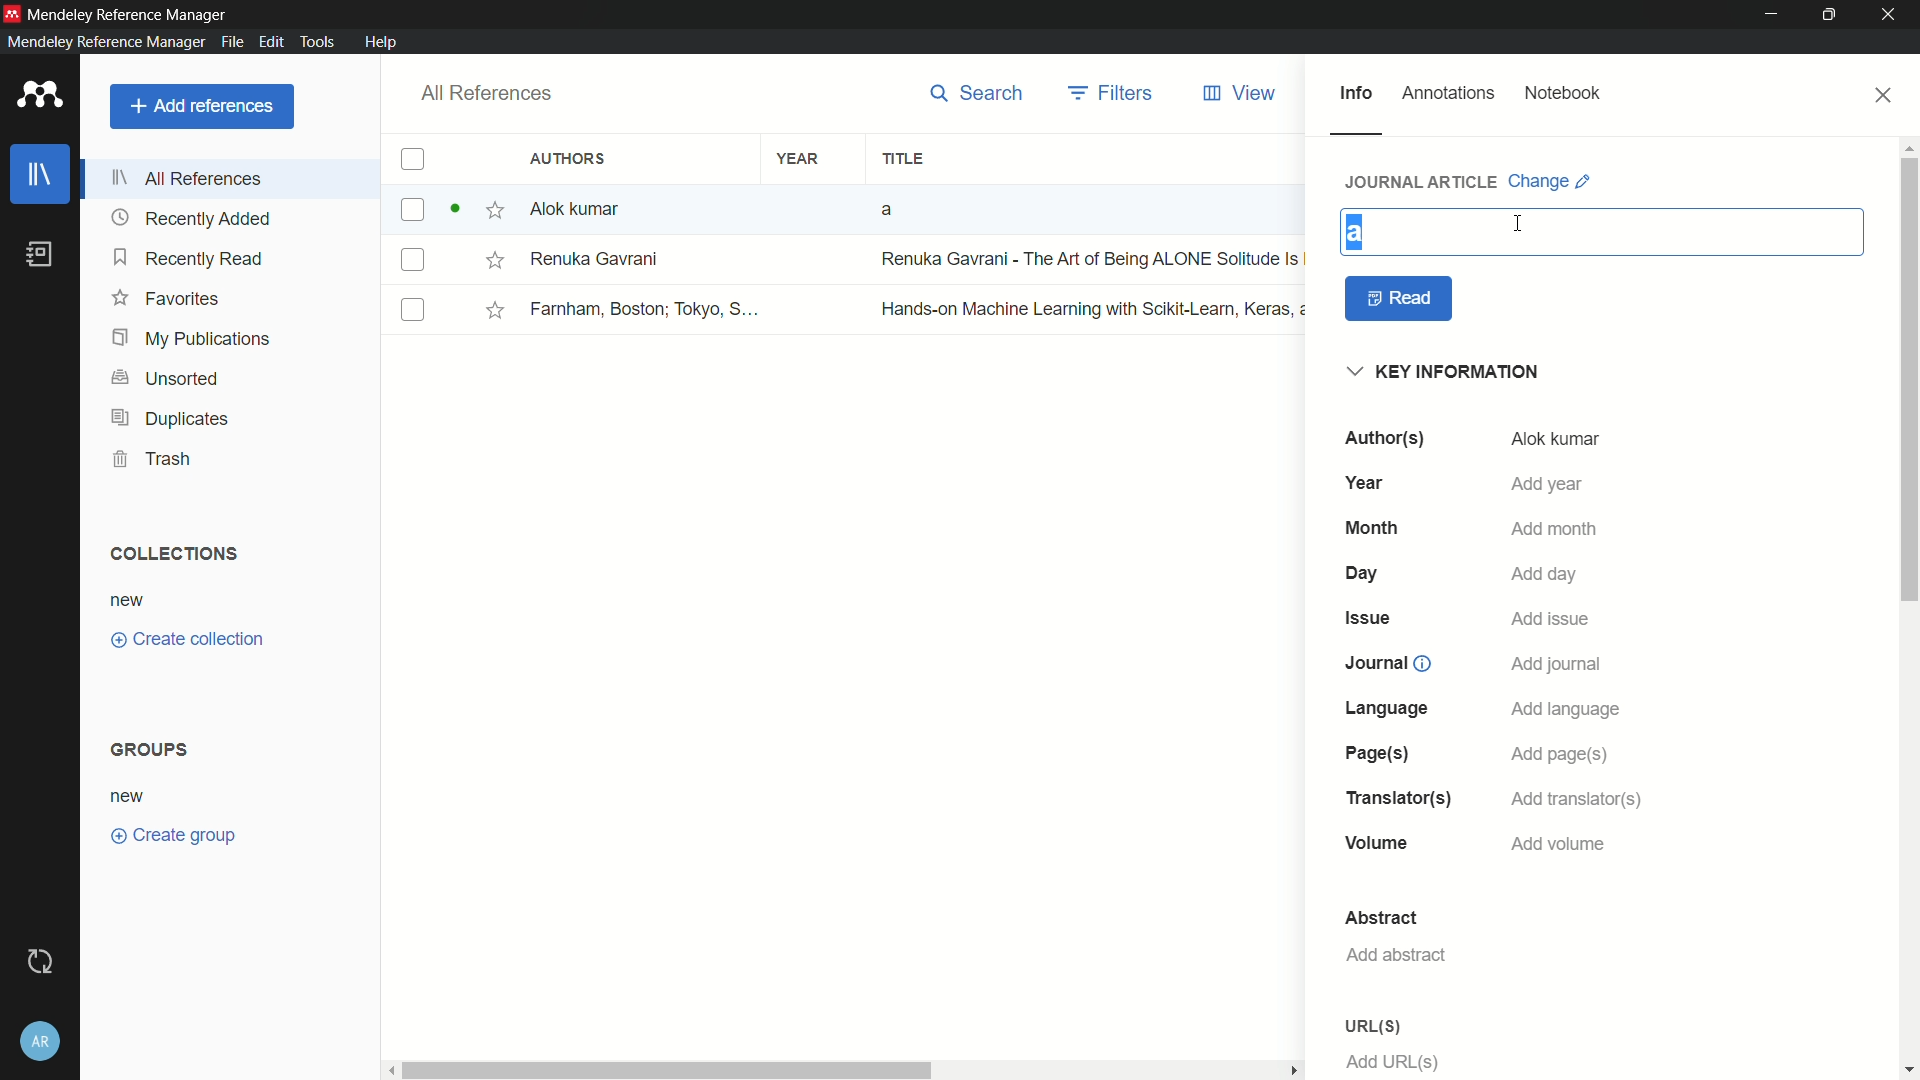 The width and height of the screenshot is (1920, 1080). Describe the element at coordinates (1567, 710) in the screenshot. I see `add language` at that location.